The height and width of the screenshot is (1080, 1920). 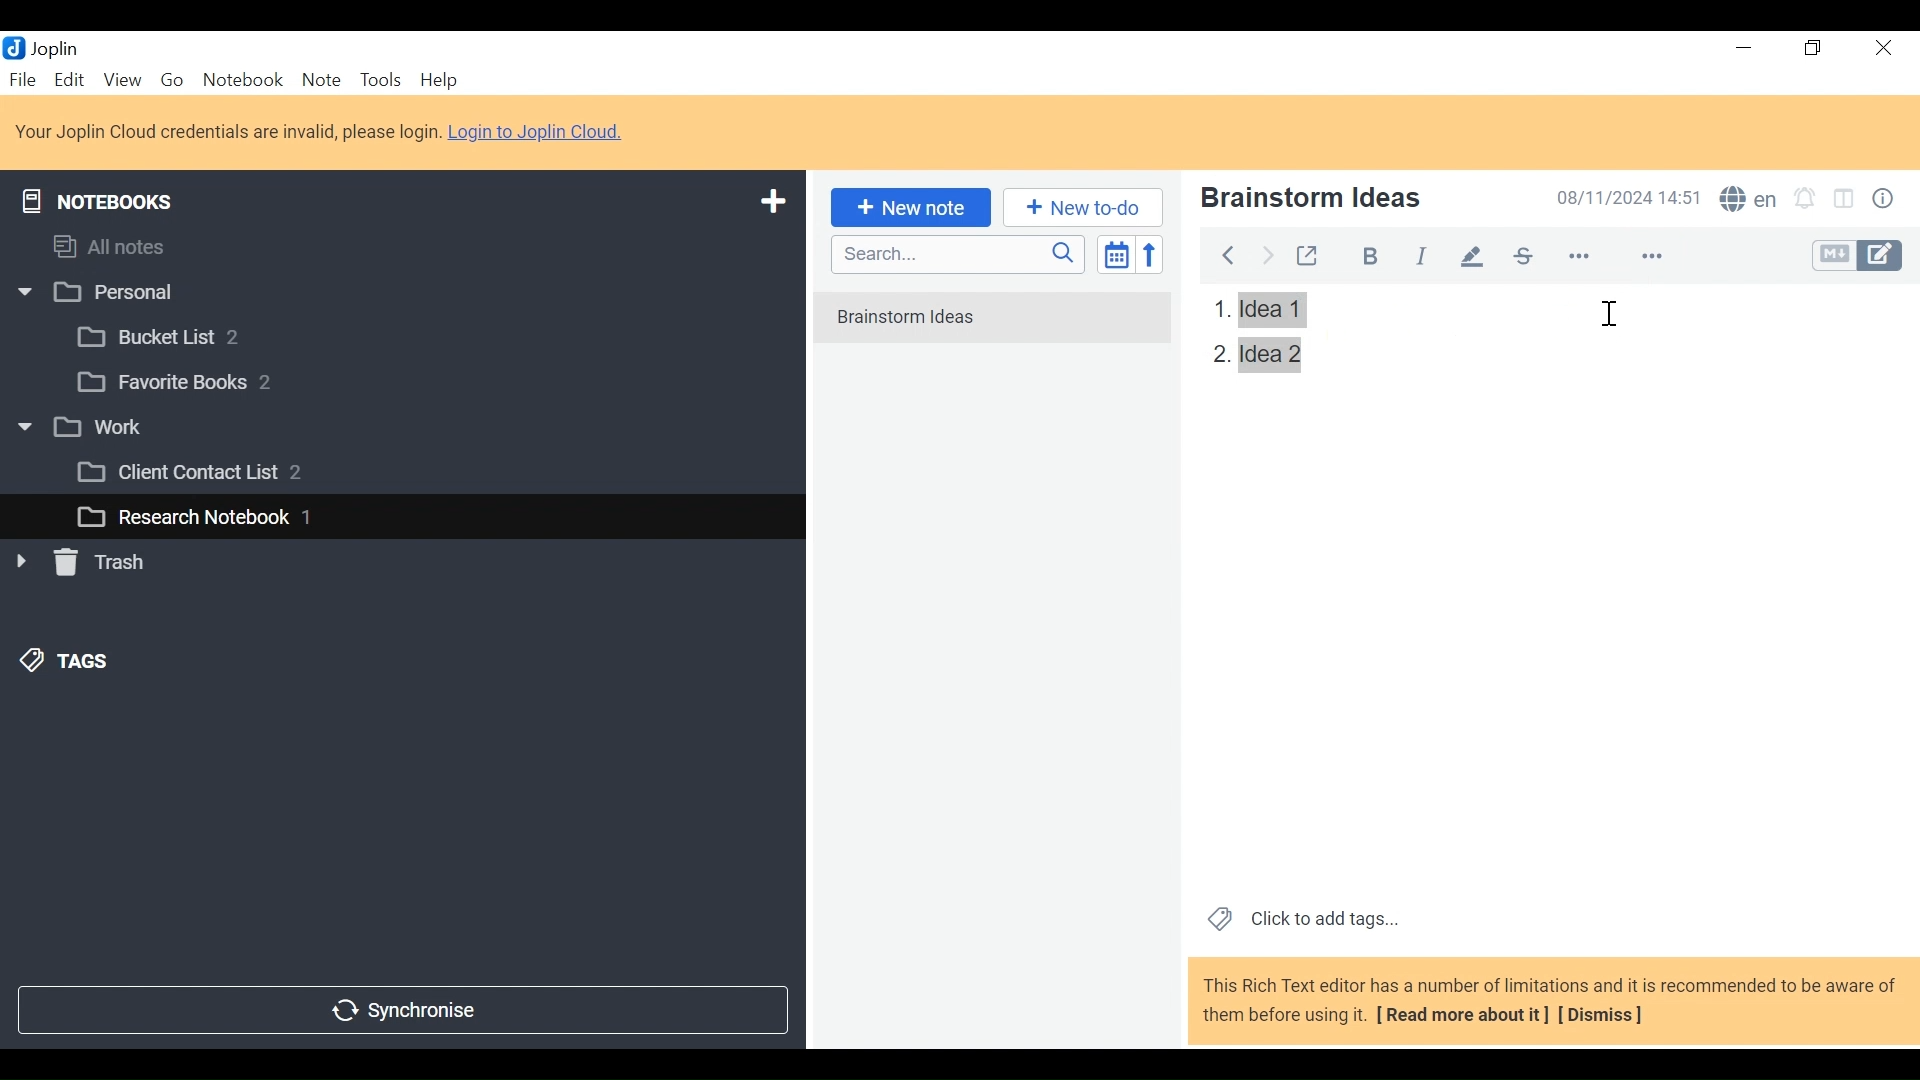 What do you see at coordinates (1550, 1000) in the screenshot?
I see `This Rich Text editor has a number of limitations and it is recommended to be aware of
them before using it. [ Read more about it] [Dismiss]` at bounding box center [1550, 1000].